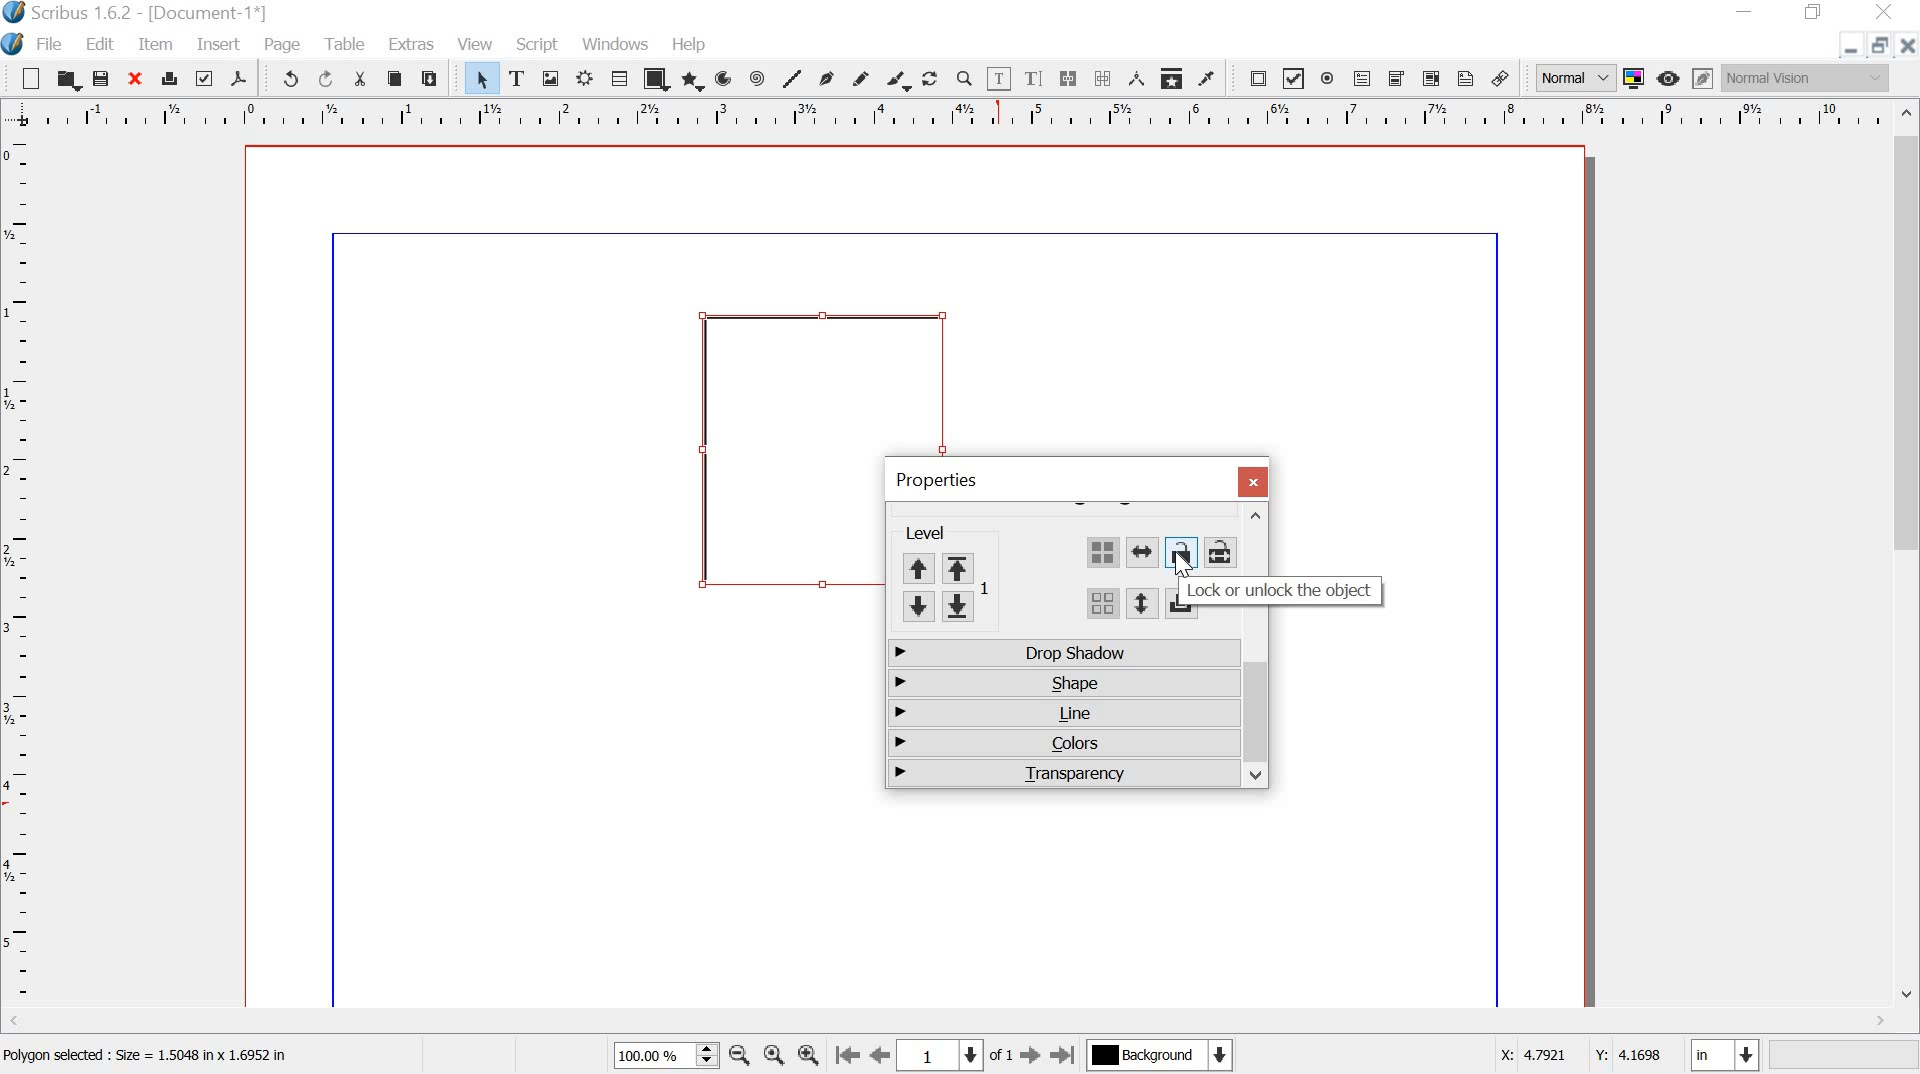 The width and height of the screenshot is (1920, 1074). I want to click on table, so click(347, 45).